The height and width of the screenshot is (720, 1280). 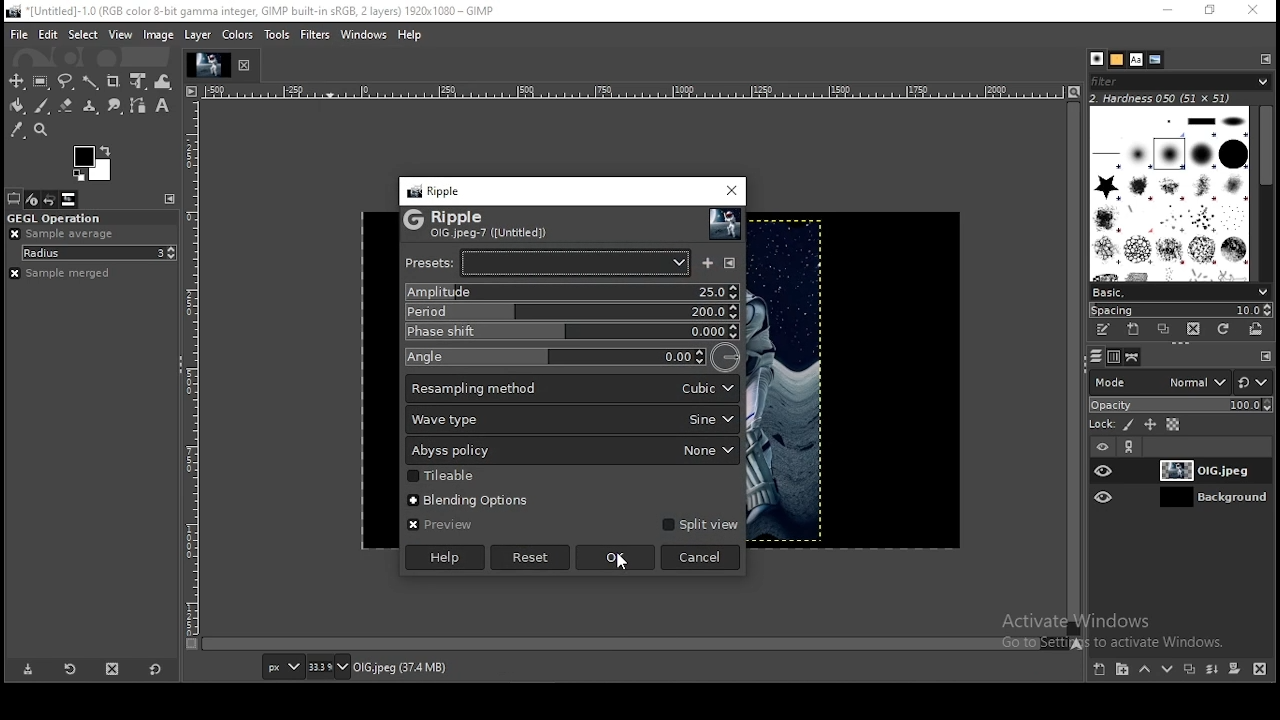 I want to click on image, so click(x=159, y=34).